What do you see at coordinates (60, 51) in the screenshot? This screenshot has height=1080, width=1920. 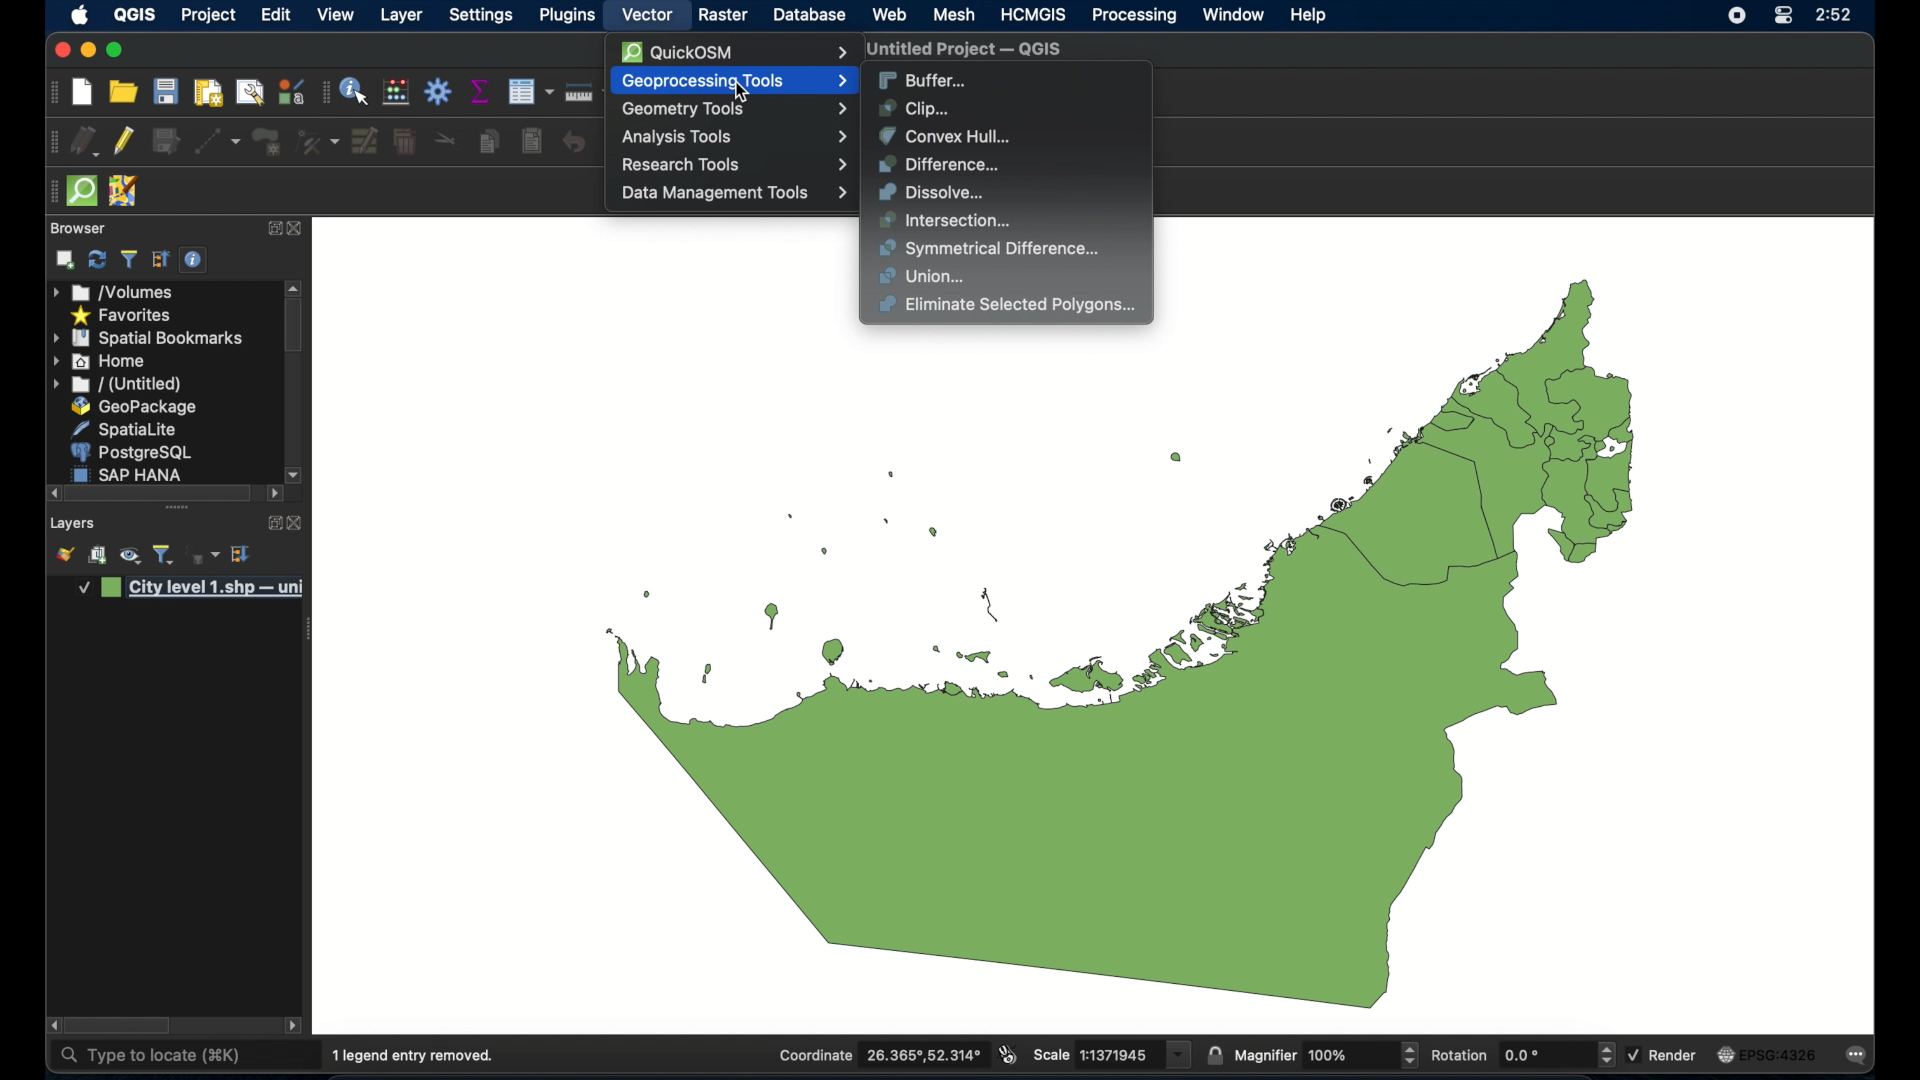 I see `maximize` at bounding box center [60, 51].